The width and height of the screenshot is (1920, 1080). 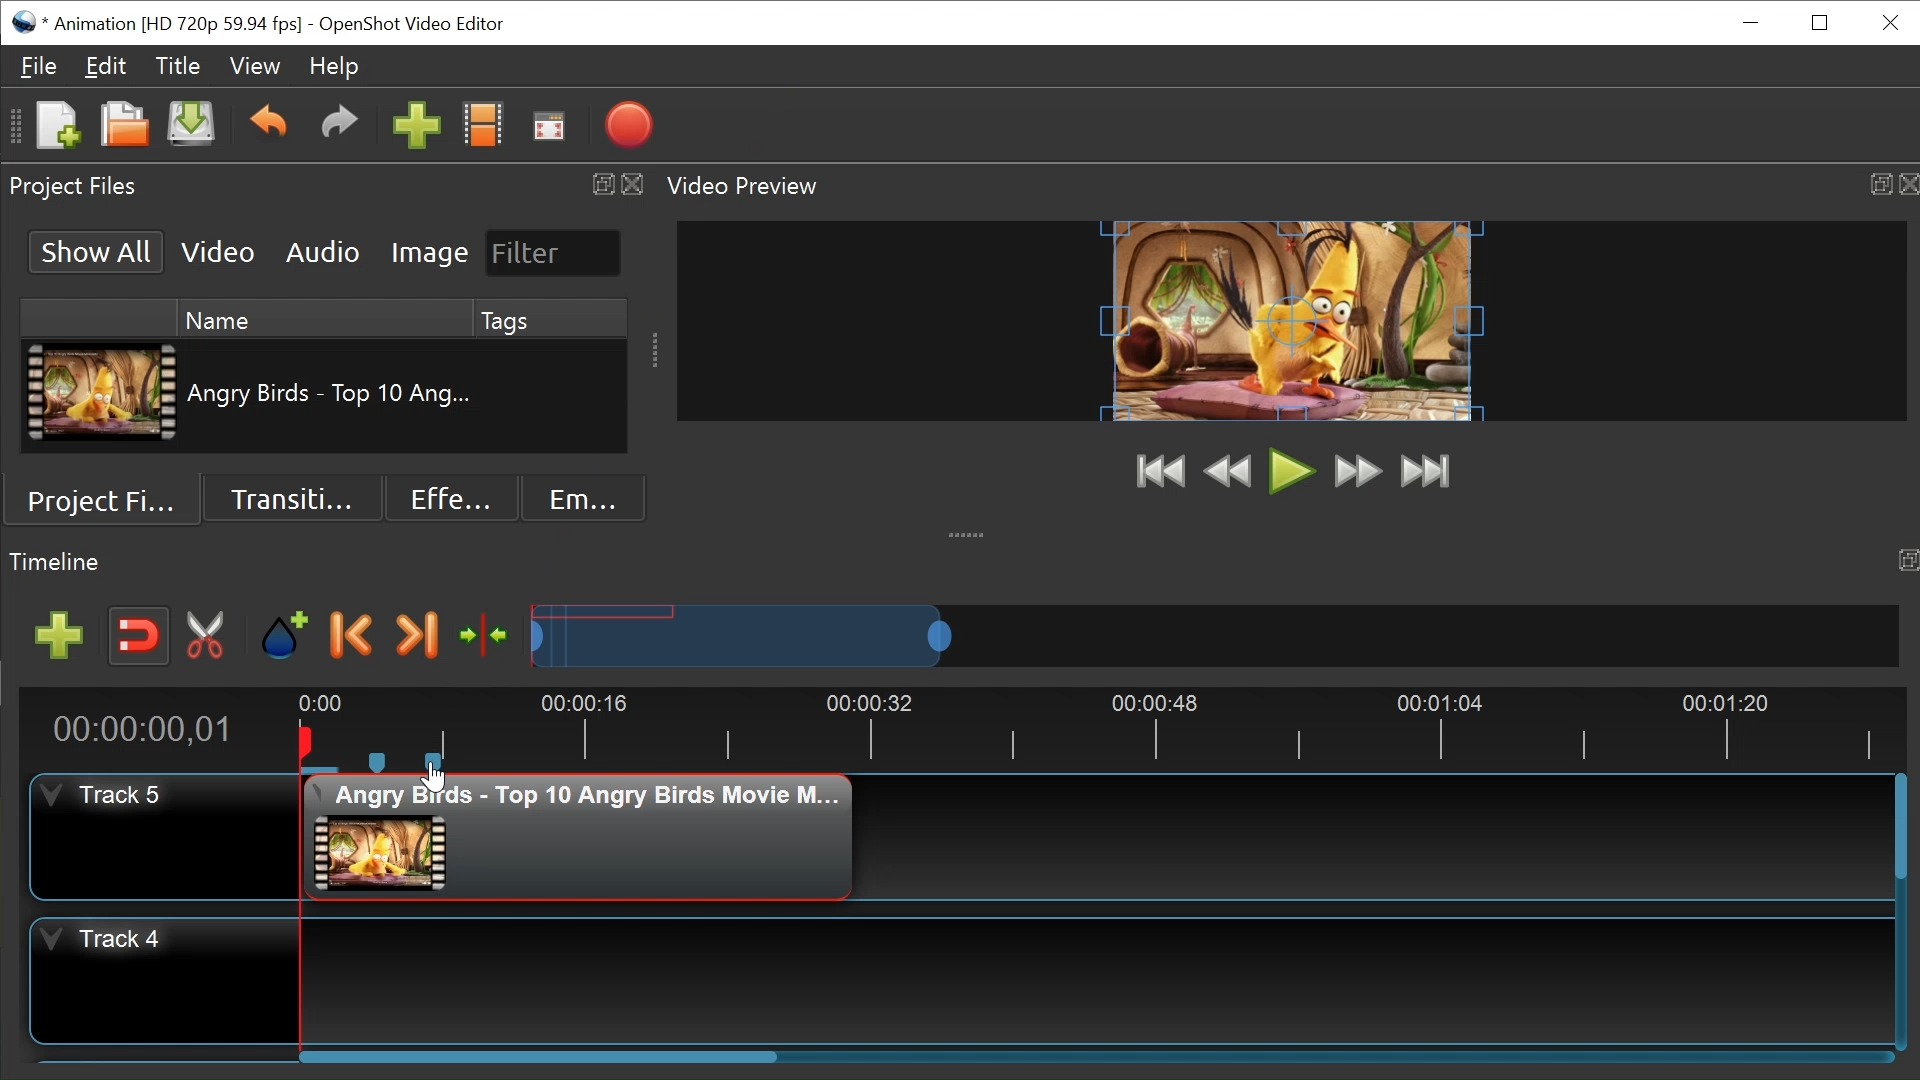 What do you see at coordinates (323, 186) in the screenshot?
I see `Project Files Panel` at bounding box center [323, 186].